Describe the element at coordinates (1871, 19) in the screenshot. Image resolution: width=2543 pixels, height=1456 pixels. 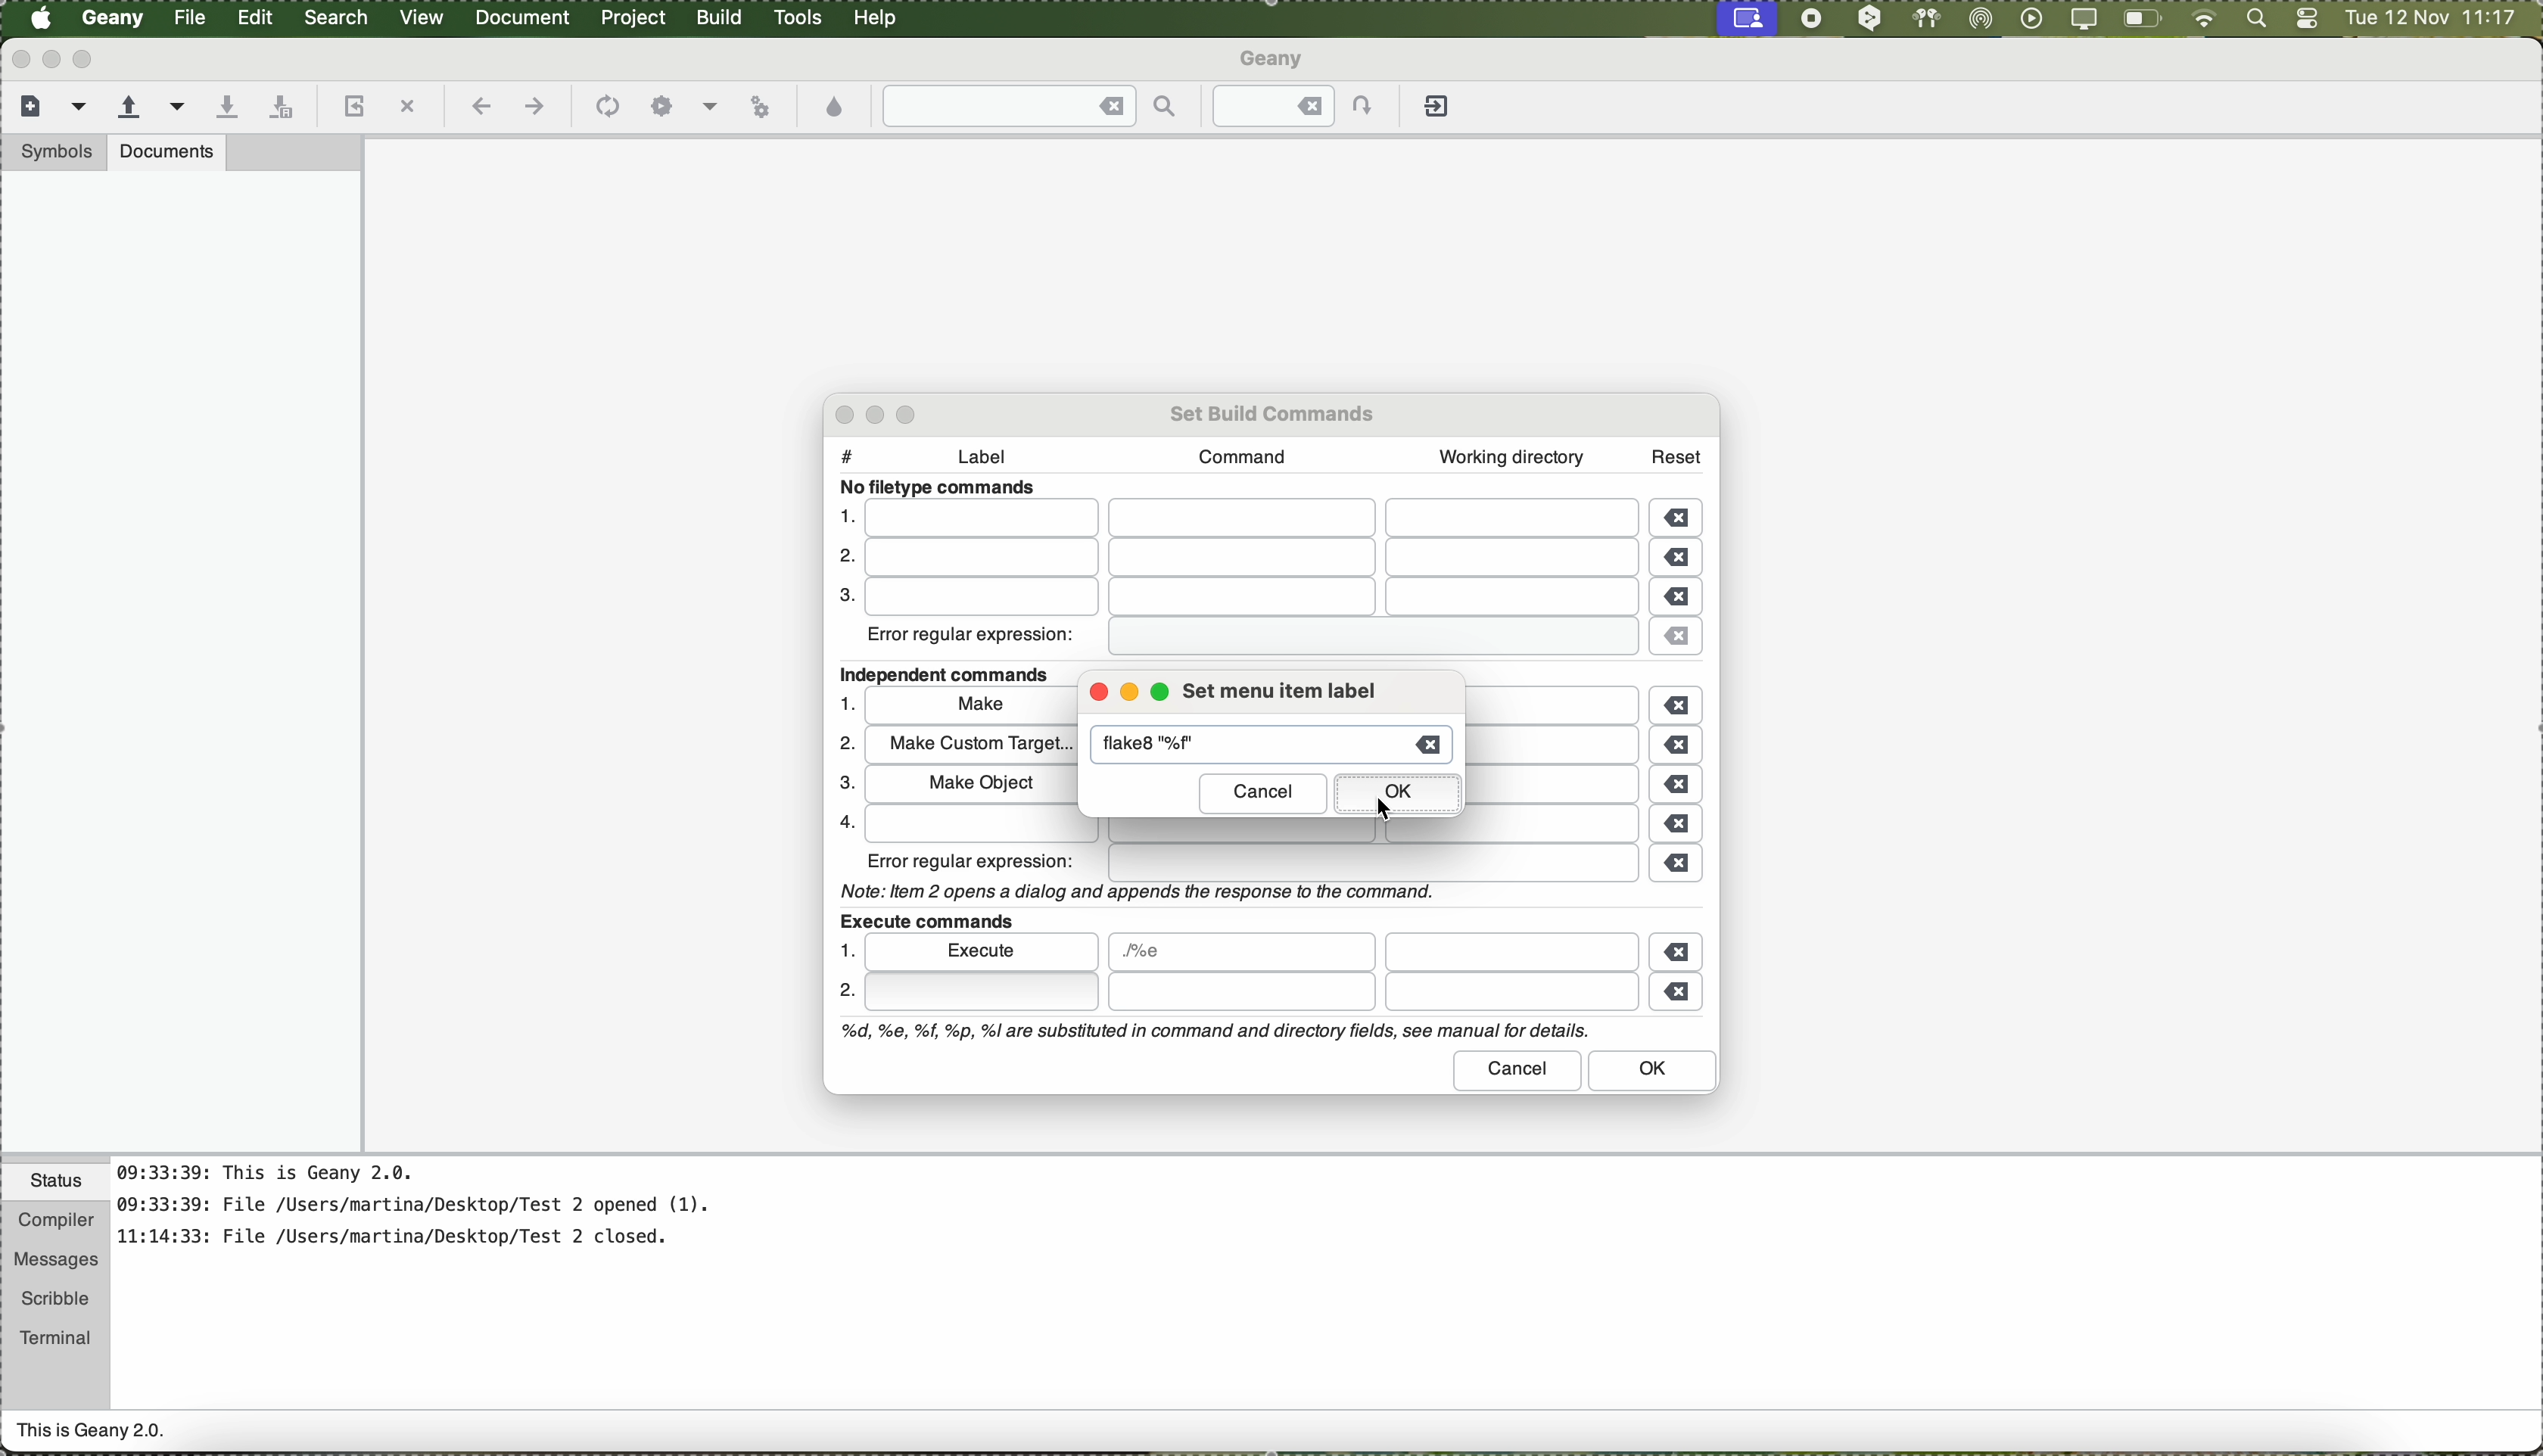
I see `DeepL` at that location.